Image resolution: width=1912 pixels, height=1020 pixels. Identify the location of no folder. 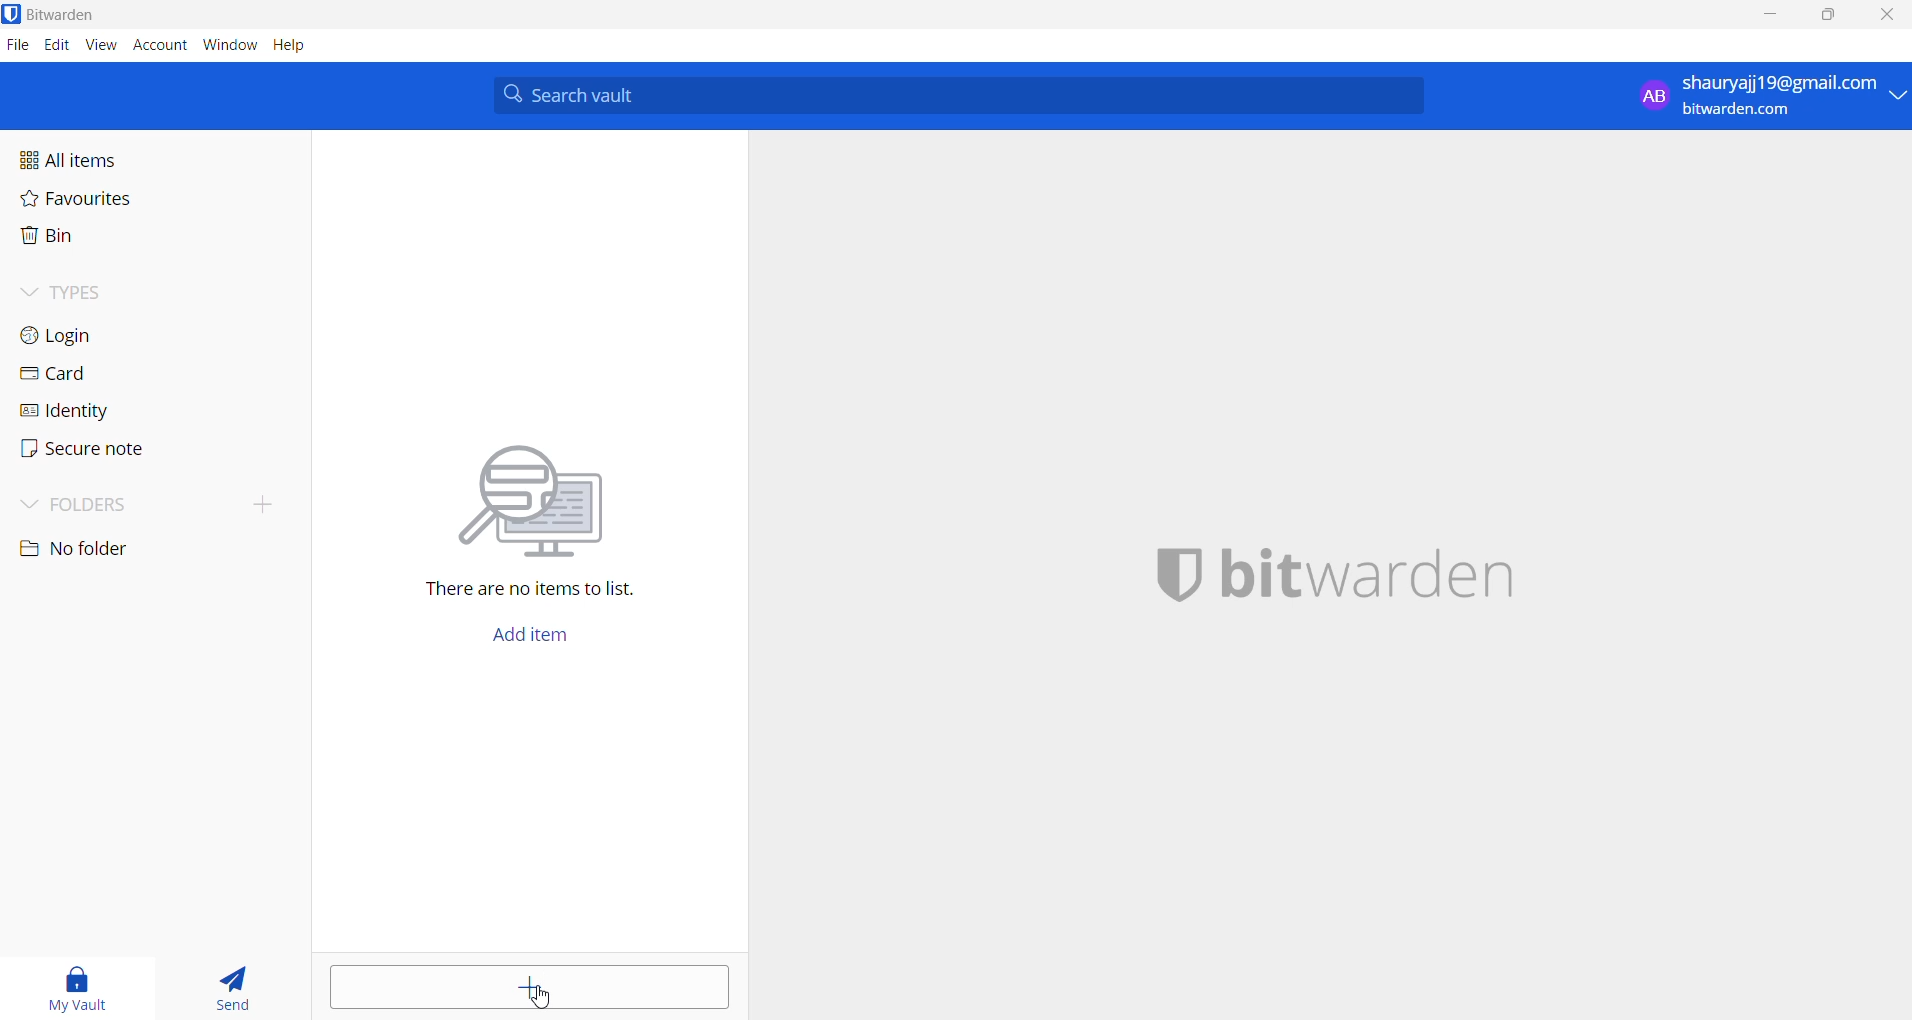
(119, 549).